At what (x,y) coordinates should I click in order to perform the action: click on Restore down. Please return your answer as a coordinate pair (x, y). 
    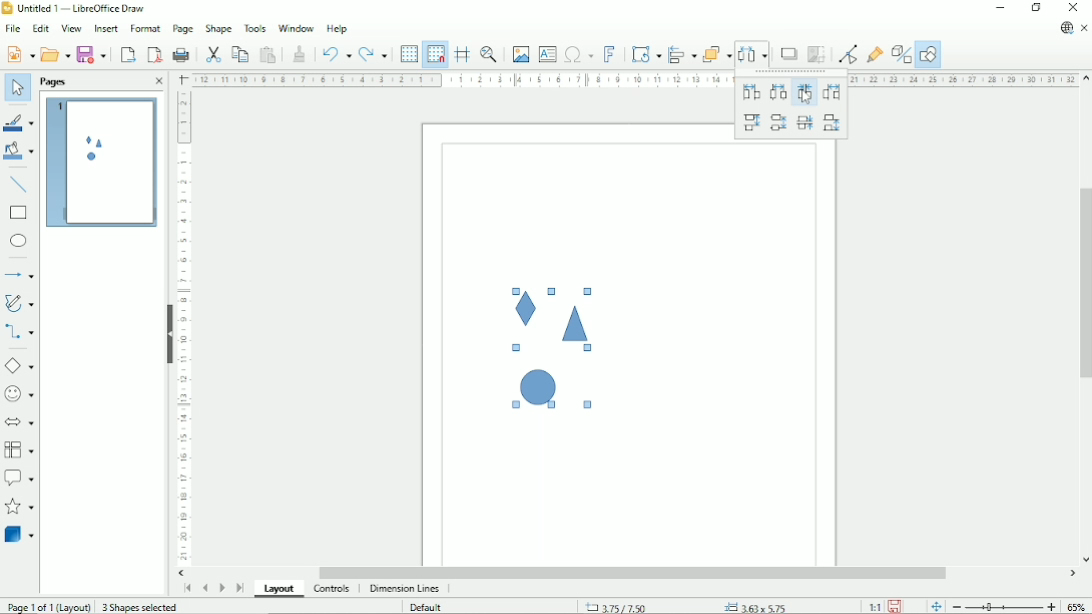
    Looking at the image, I should click on (1036, 8).